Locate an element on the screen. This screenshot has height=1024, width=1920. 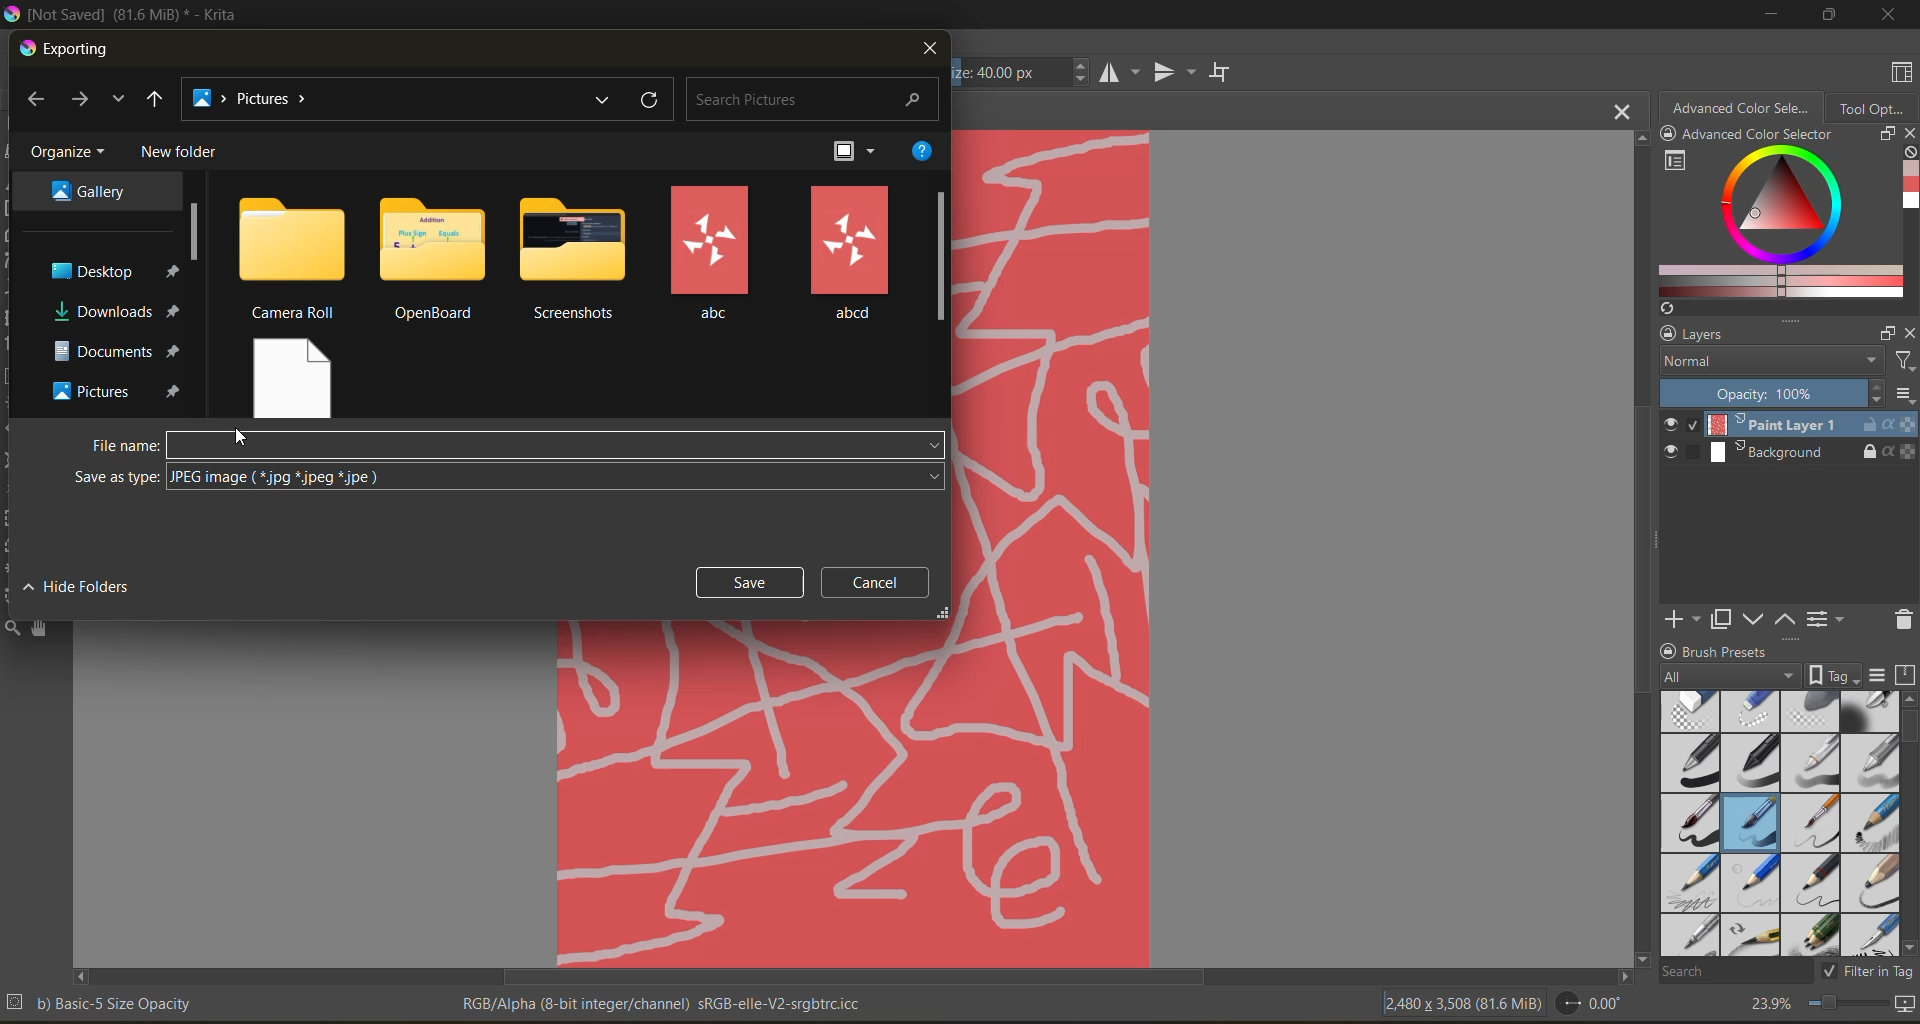
horizontal scroll bar is located at coordinates (852, 977).